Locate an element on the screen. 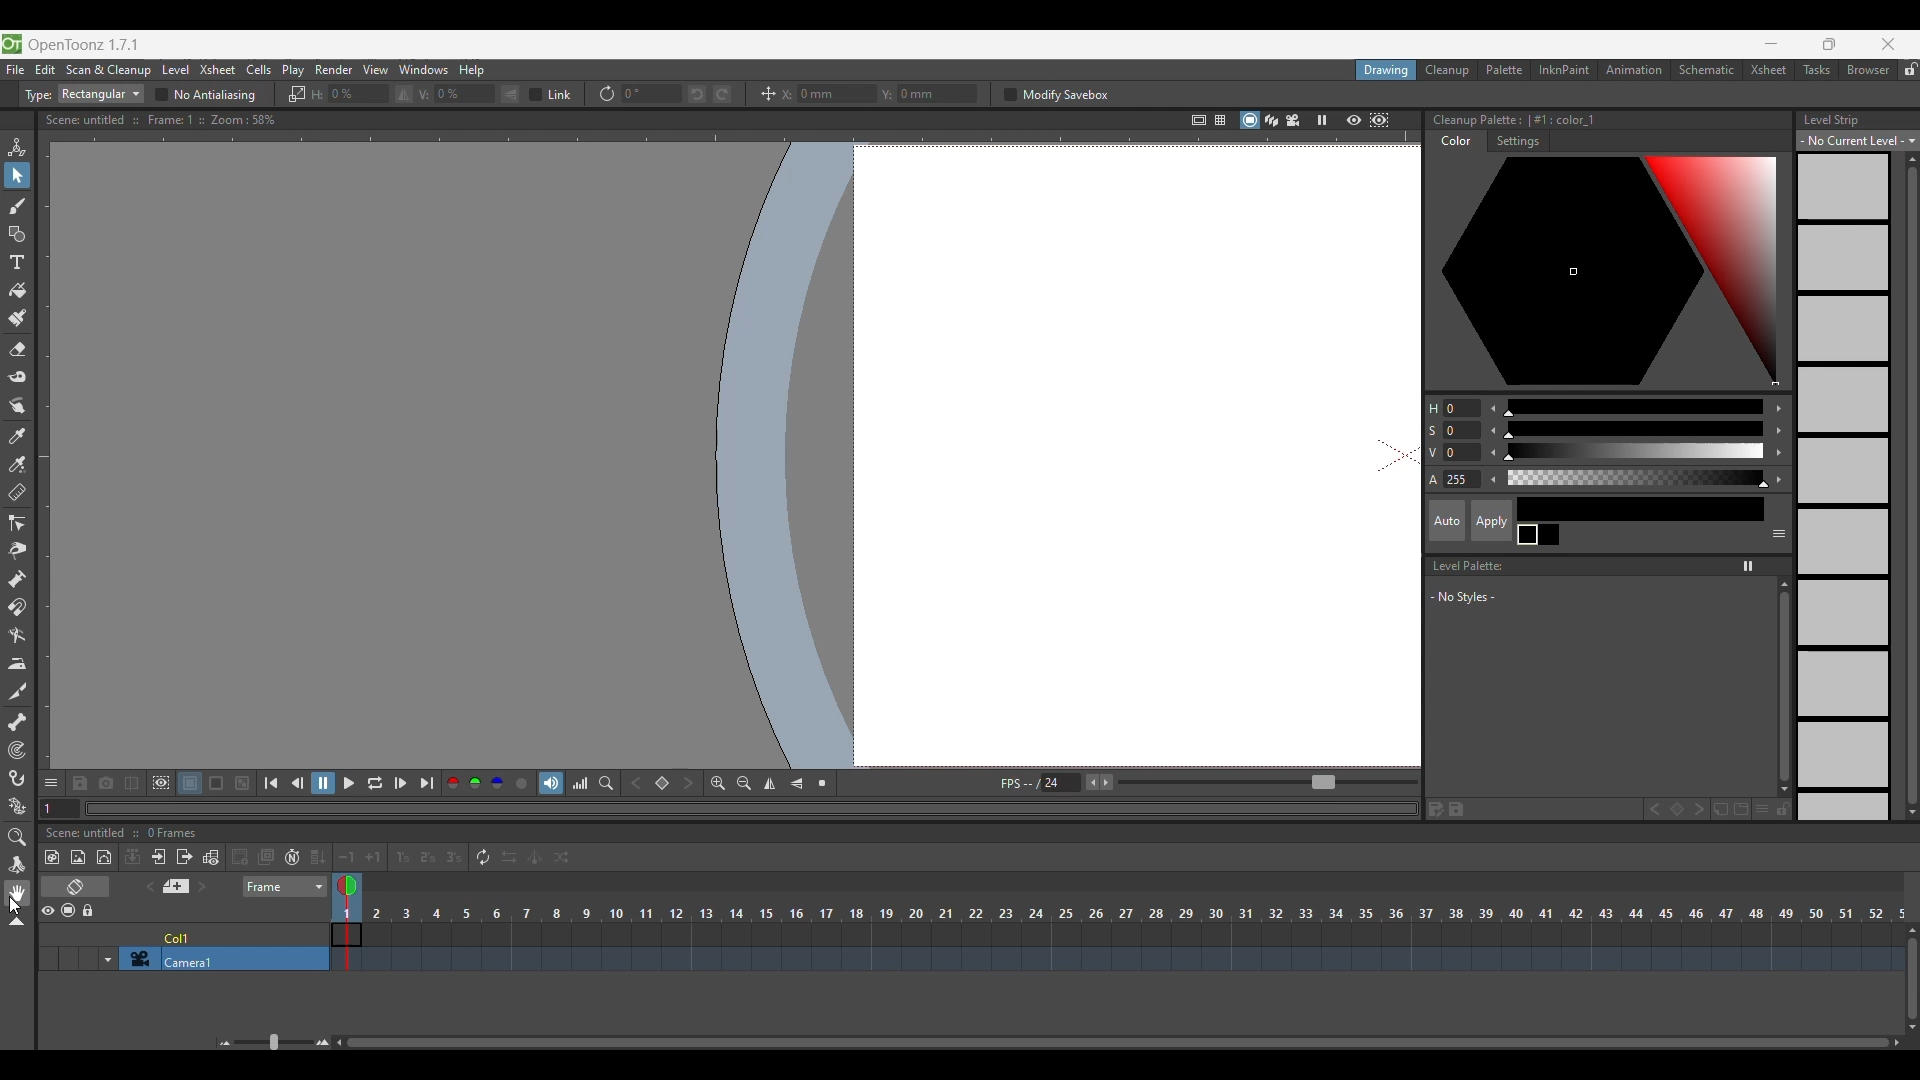 The width and height of the screenshot is (1920, 1080). Last frame is located at coordinates (428, 783).